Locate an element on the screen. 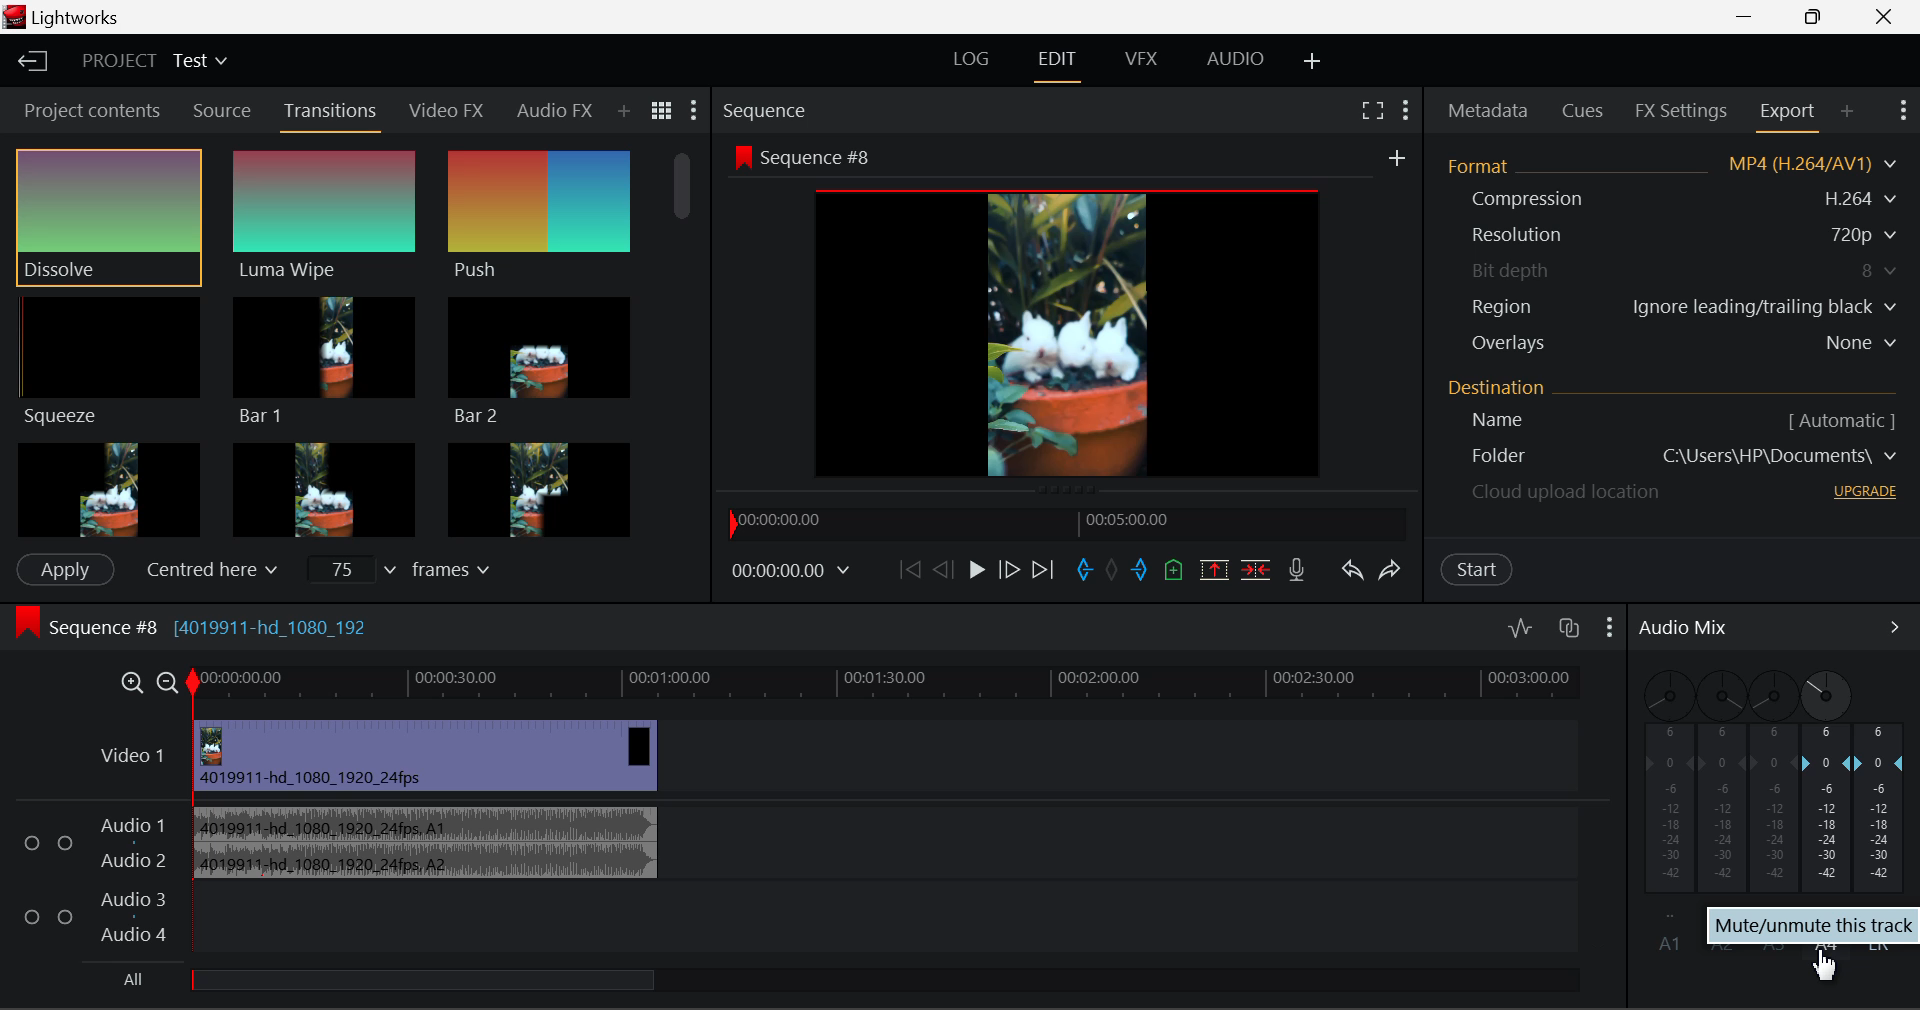  Box 2 is located at coordinates (323, 488).